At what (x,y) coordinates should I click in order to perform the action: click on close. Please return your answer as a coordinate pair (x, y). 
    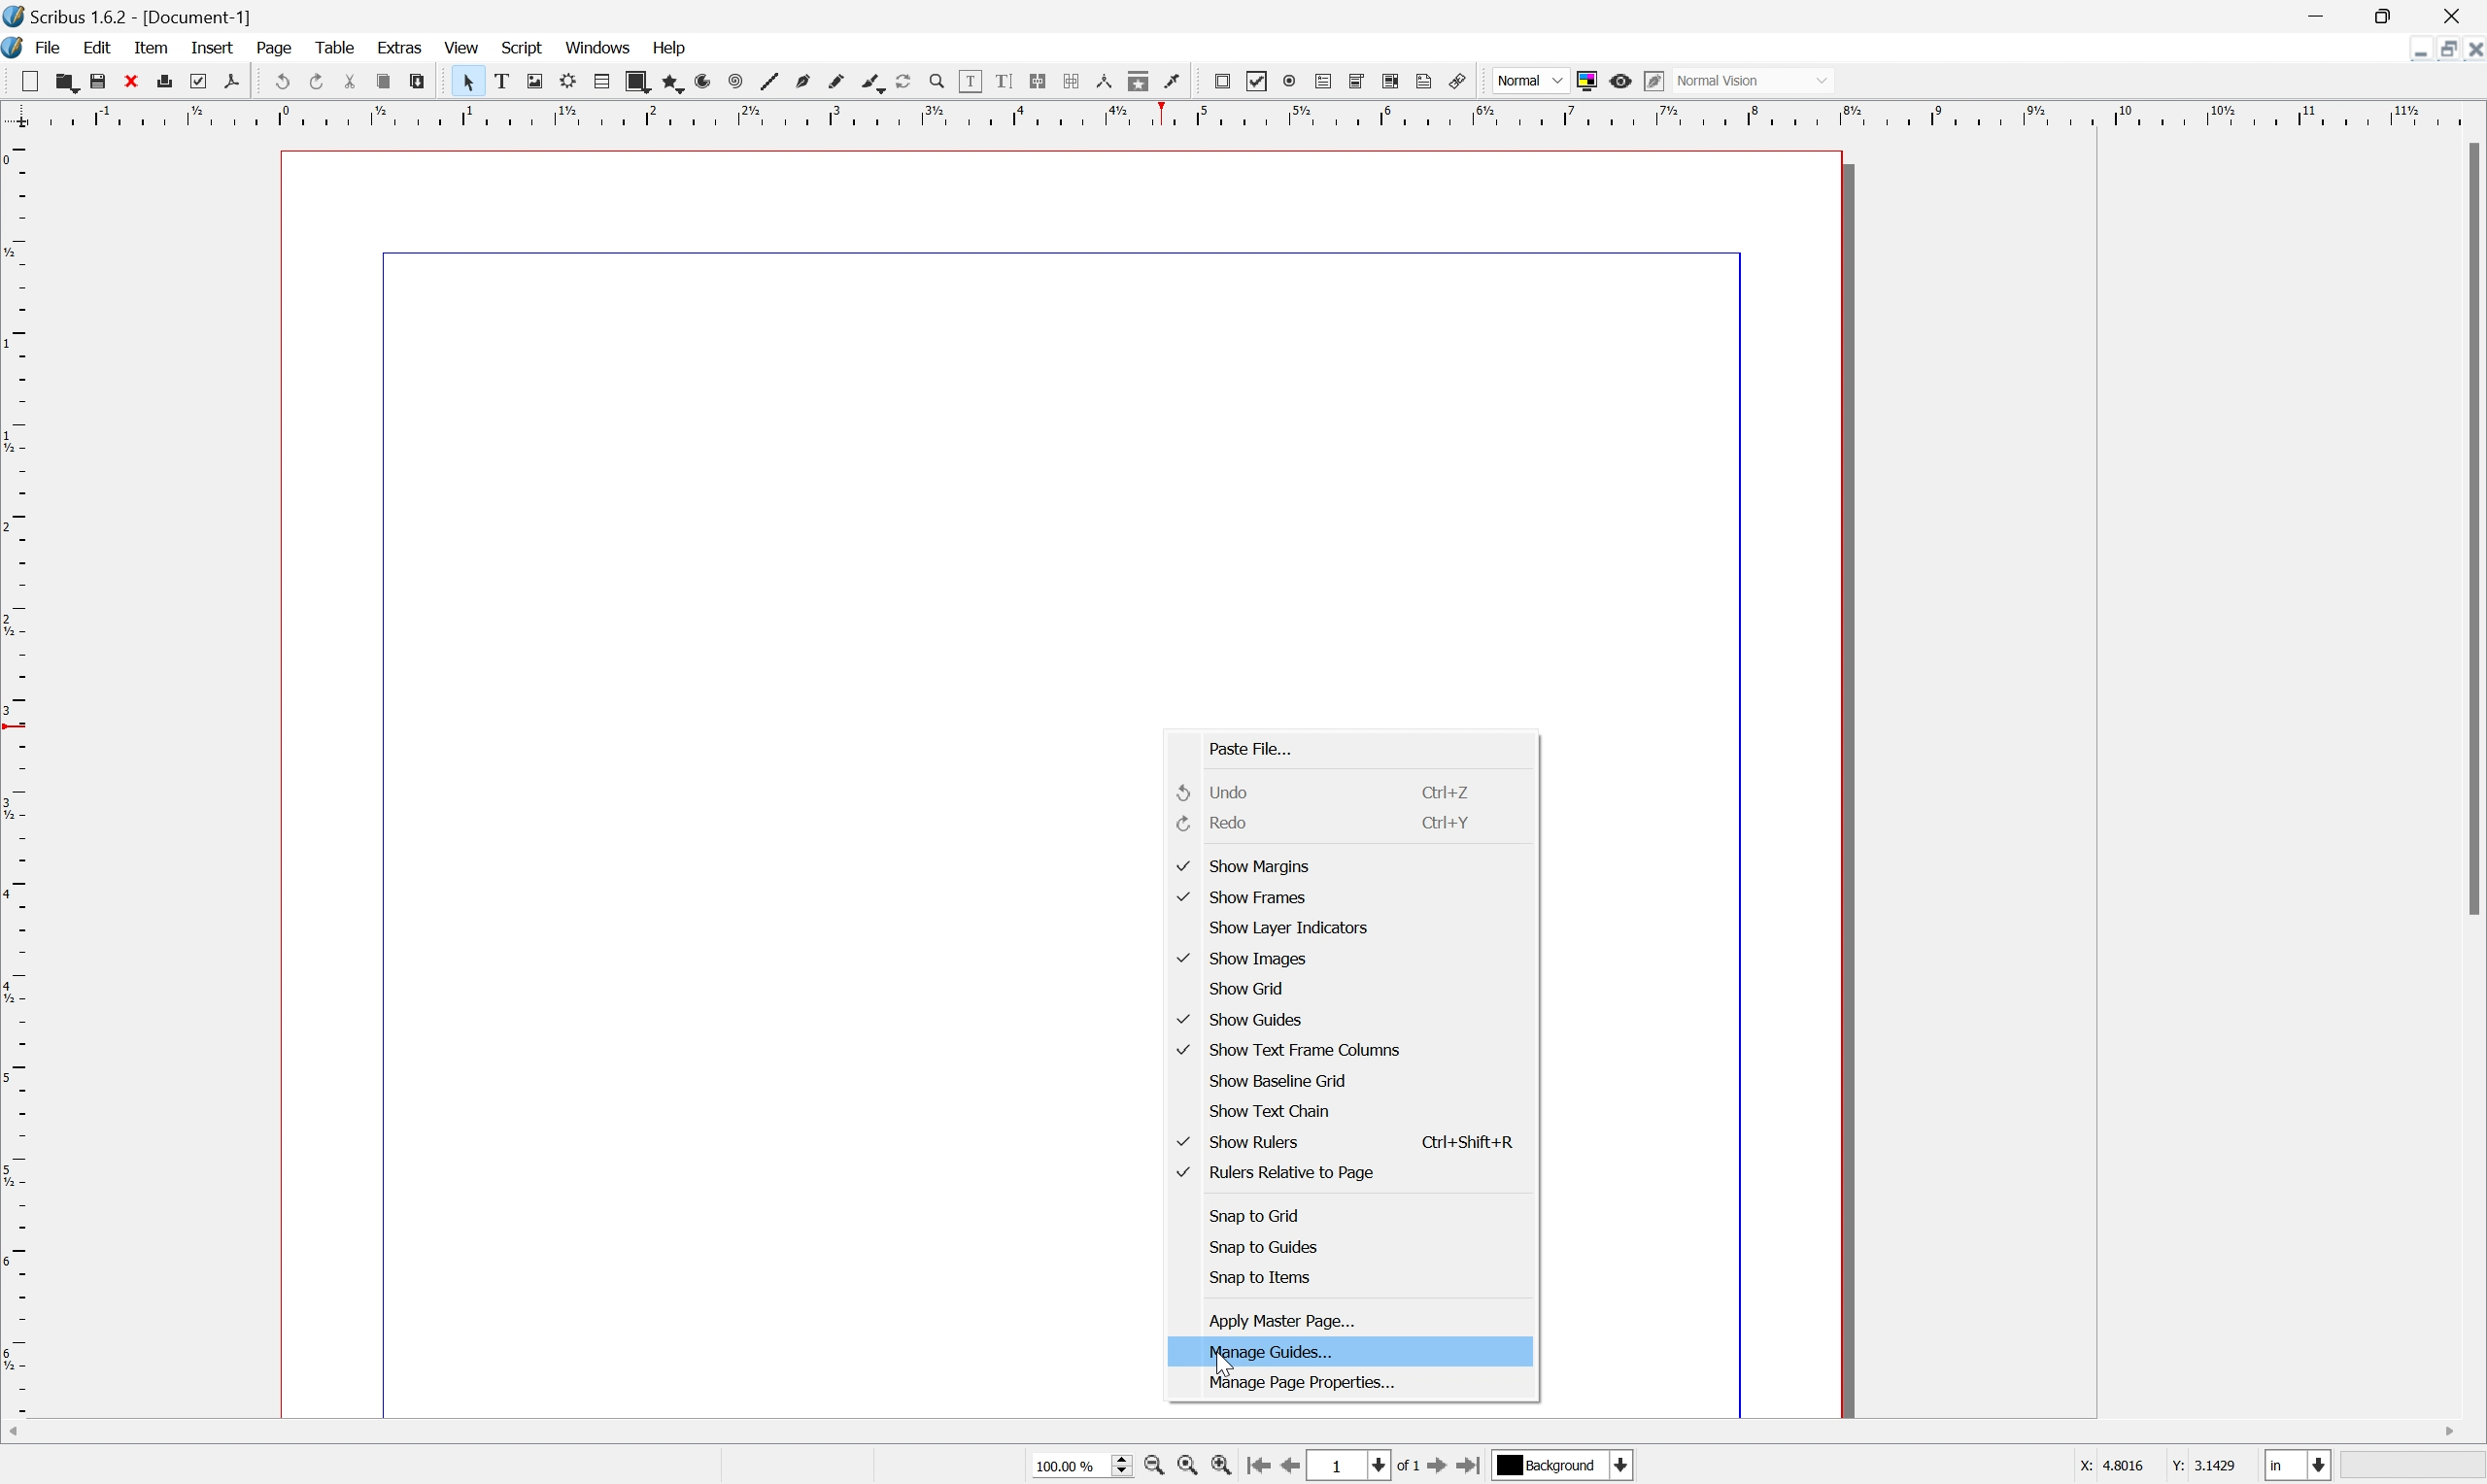
    Looking at the image, I should click on (135, 83).